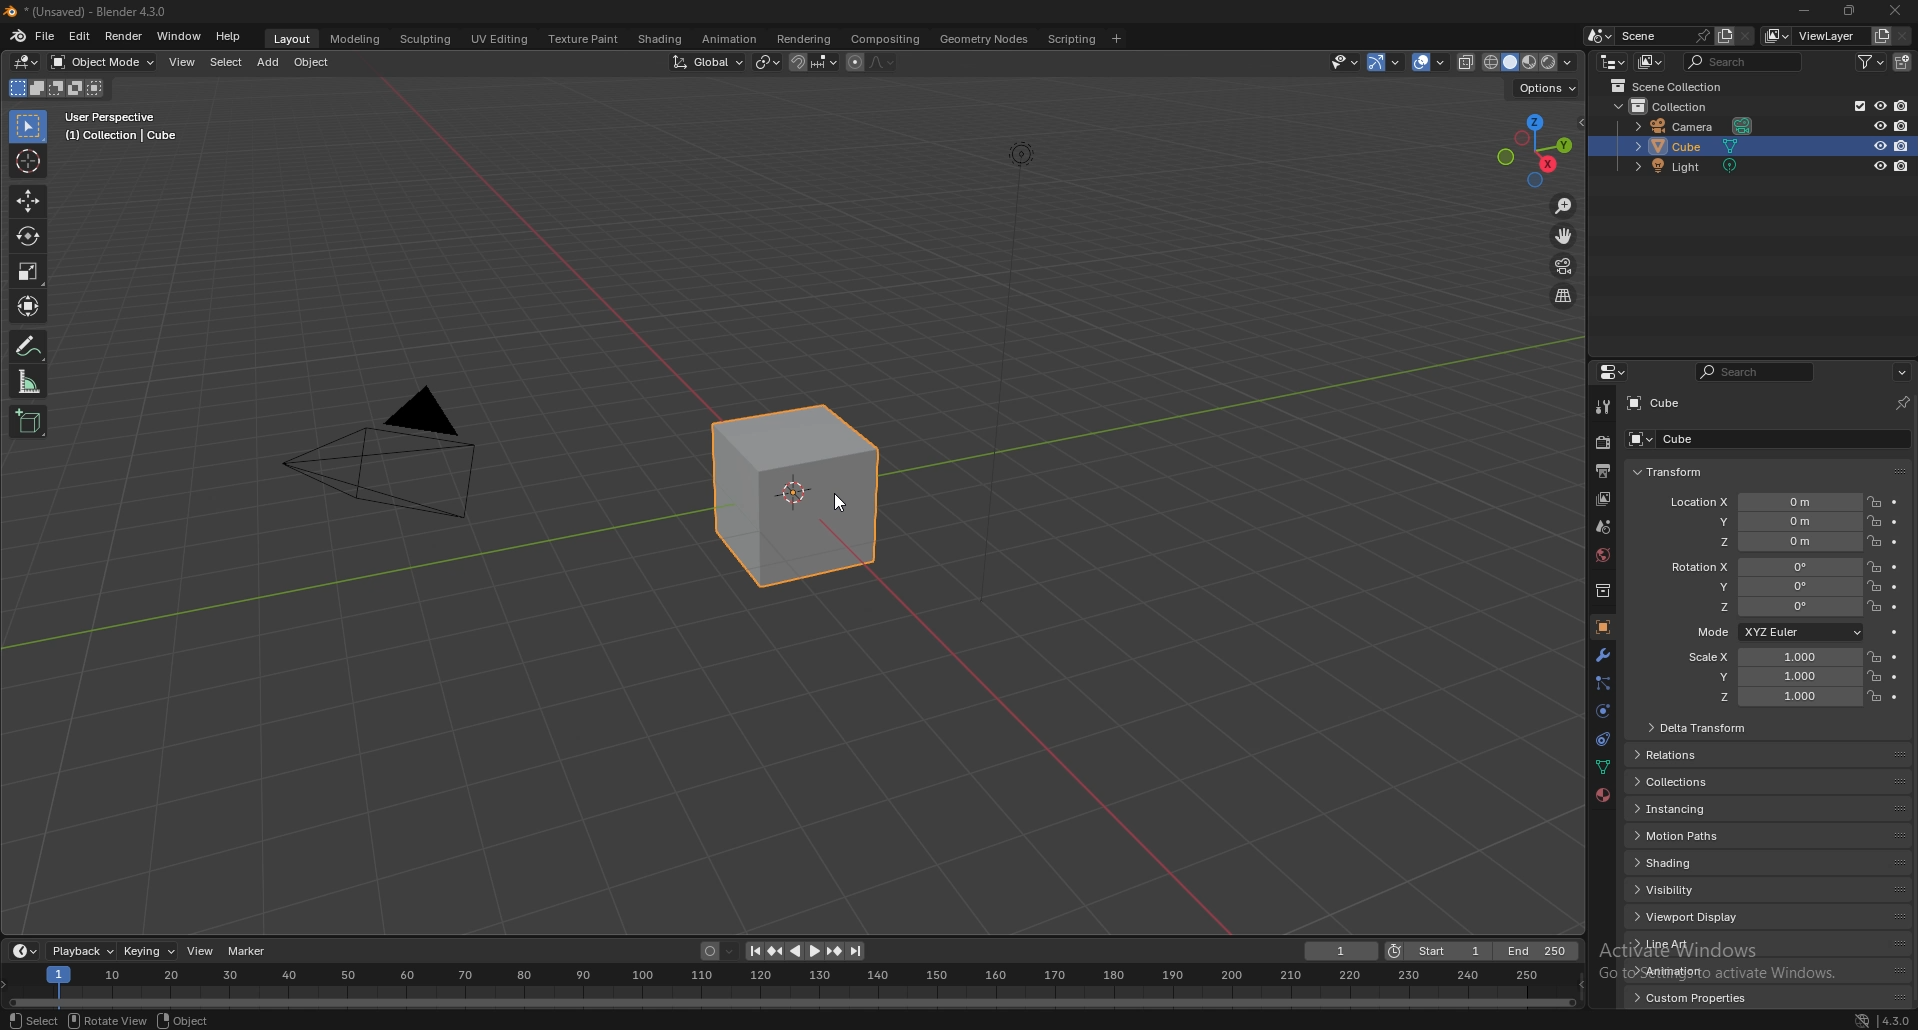  I want to click on seek, so click(796, 987).